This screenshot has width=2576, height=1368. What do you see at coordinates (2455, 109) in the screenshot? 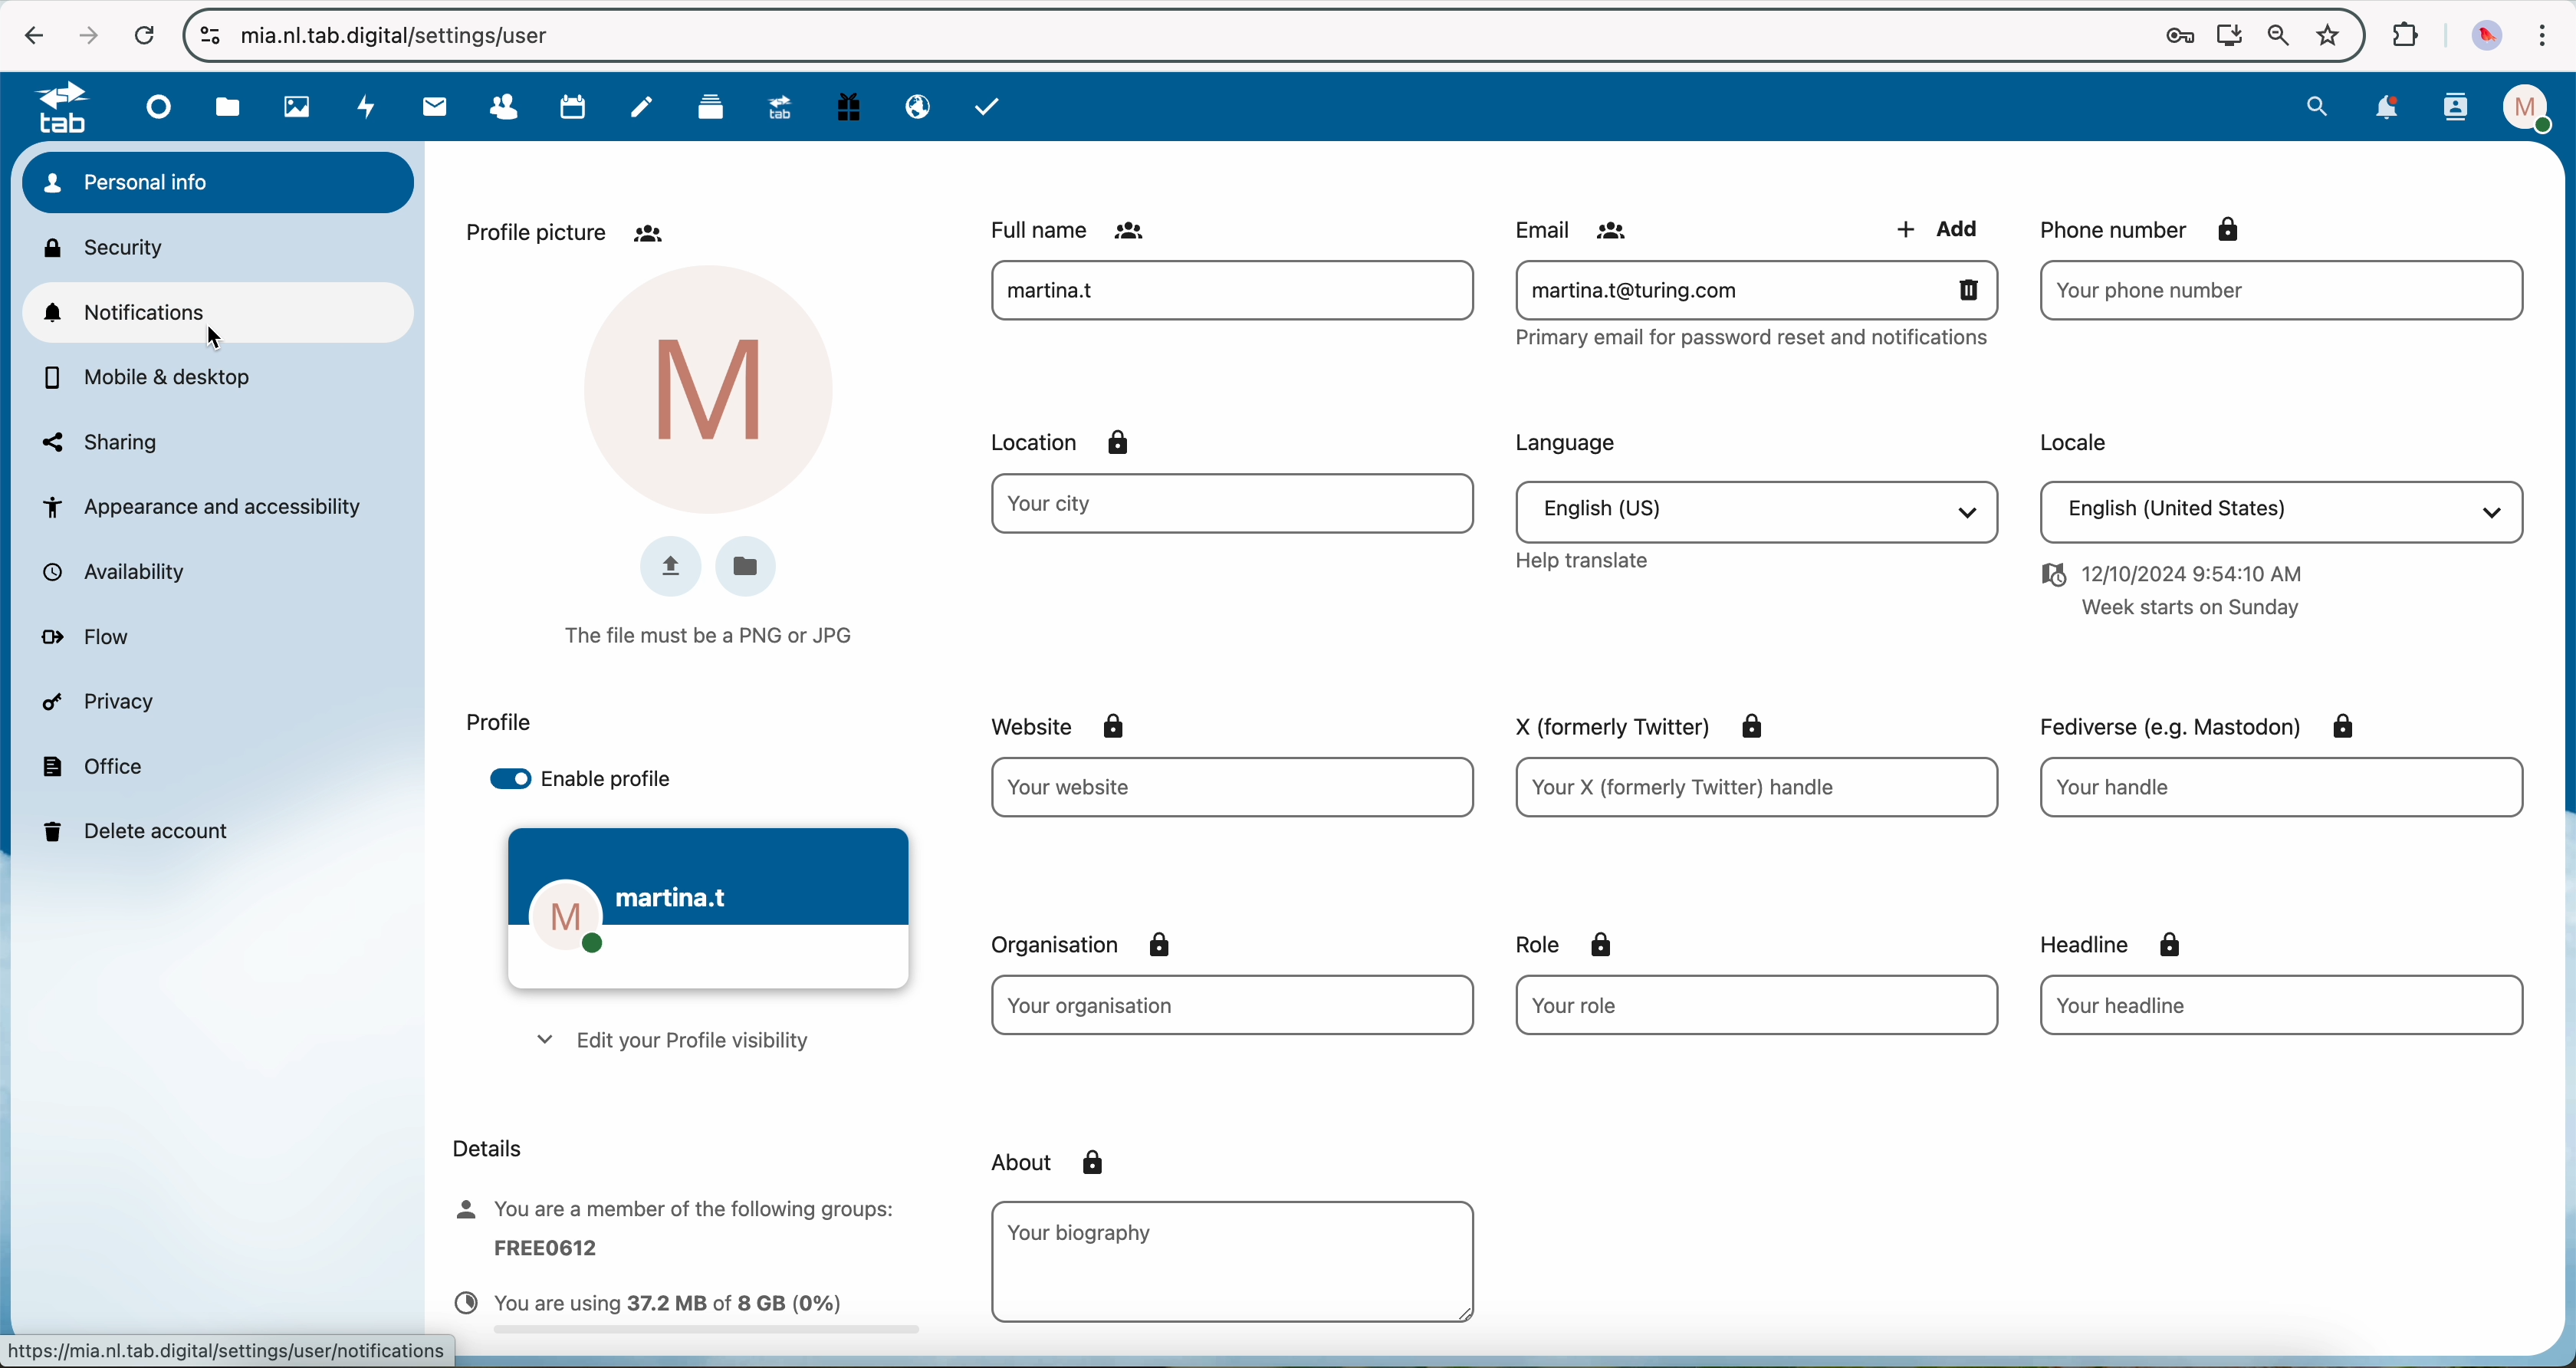
I see `contacts` at bounding box center [2455, 109].